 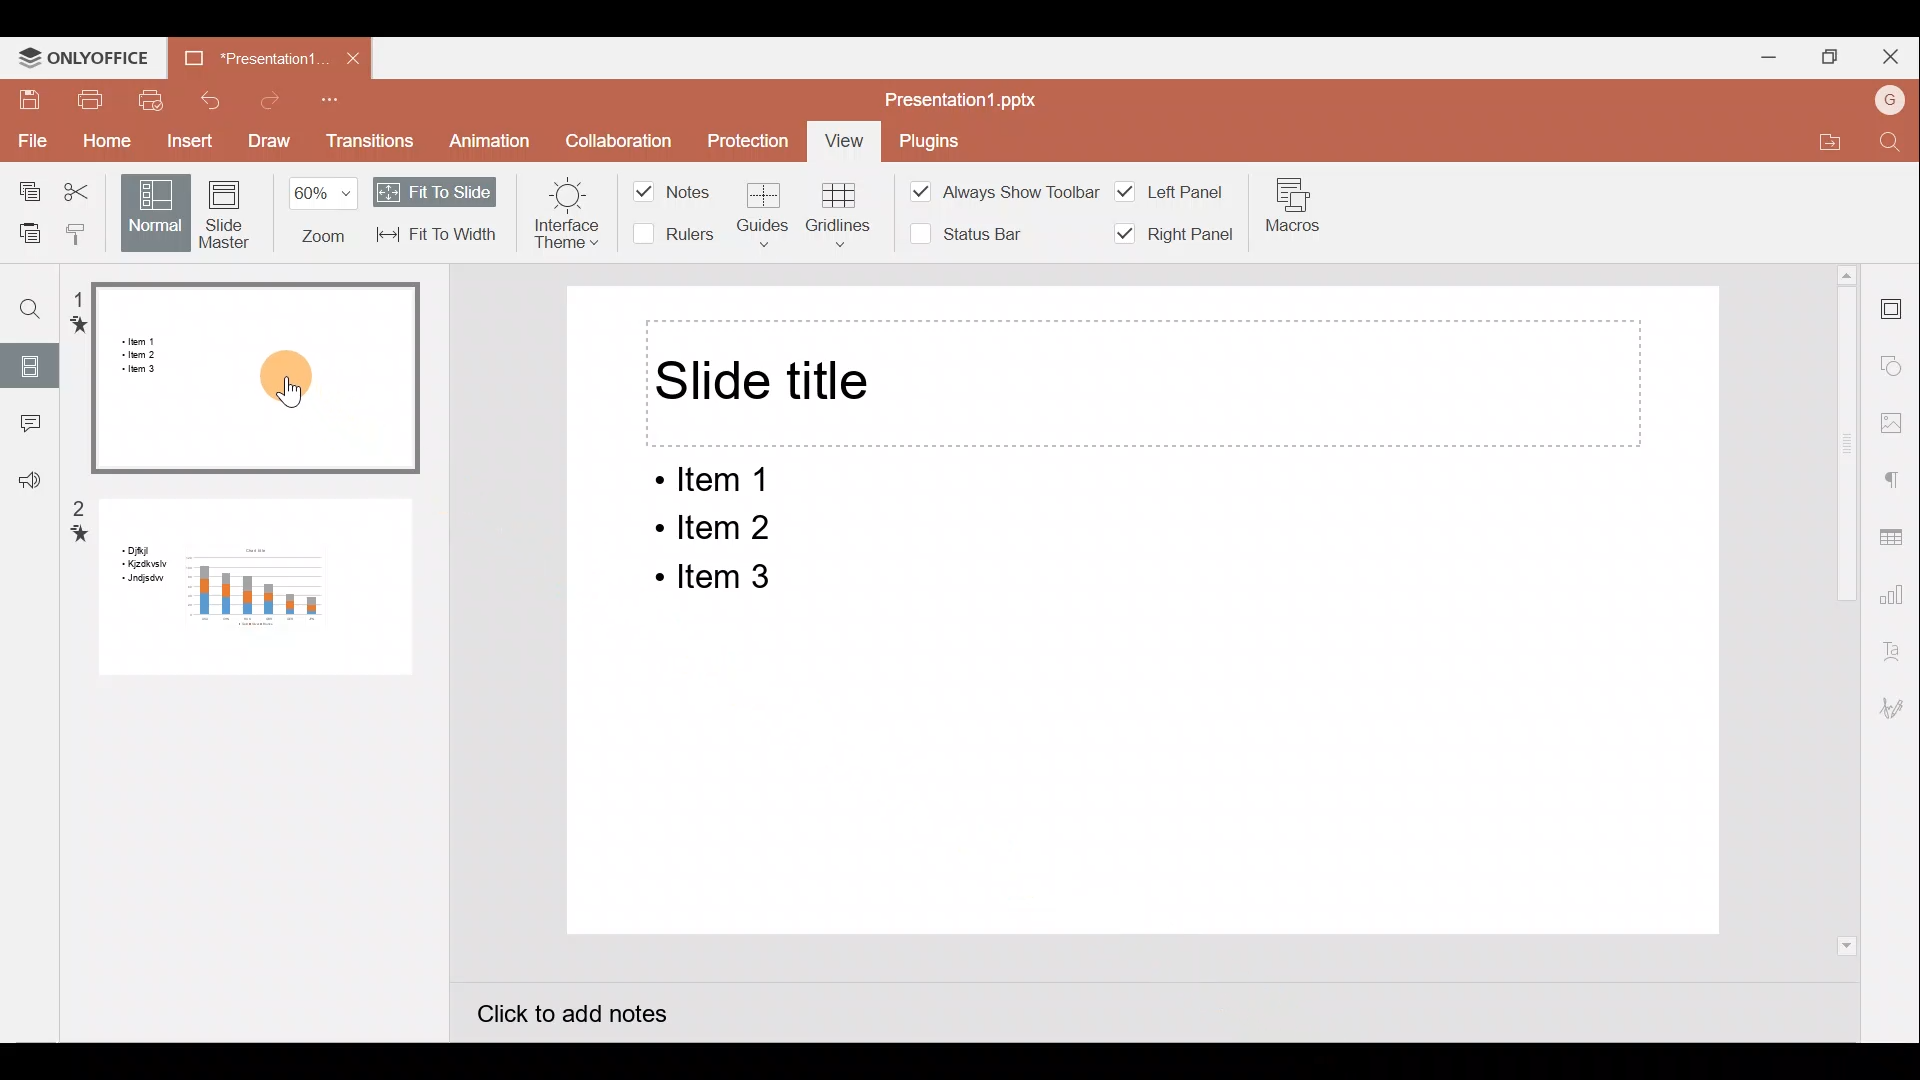 What do you see at coordinates (503, 137) in the screenshot?
I see `Animation` at bounding box center [503, 137].